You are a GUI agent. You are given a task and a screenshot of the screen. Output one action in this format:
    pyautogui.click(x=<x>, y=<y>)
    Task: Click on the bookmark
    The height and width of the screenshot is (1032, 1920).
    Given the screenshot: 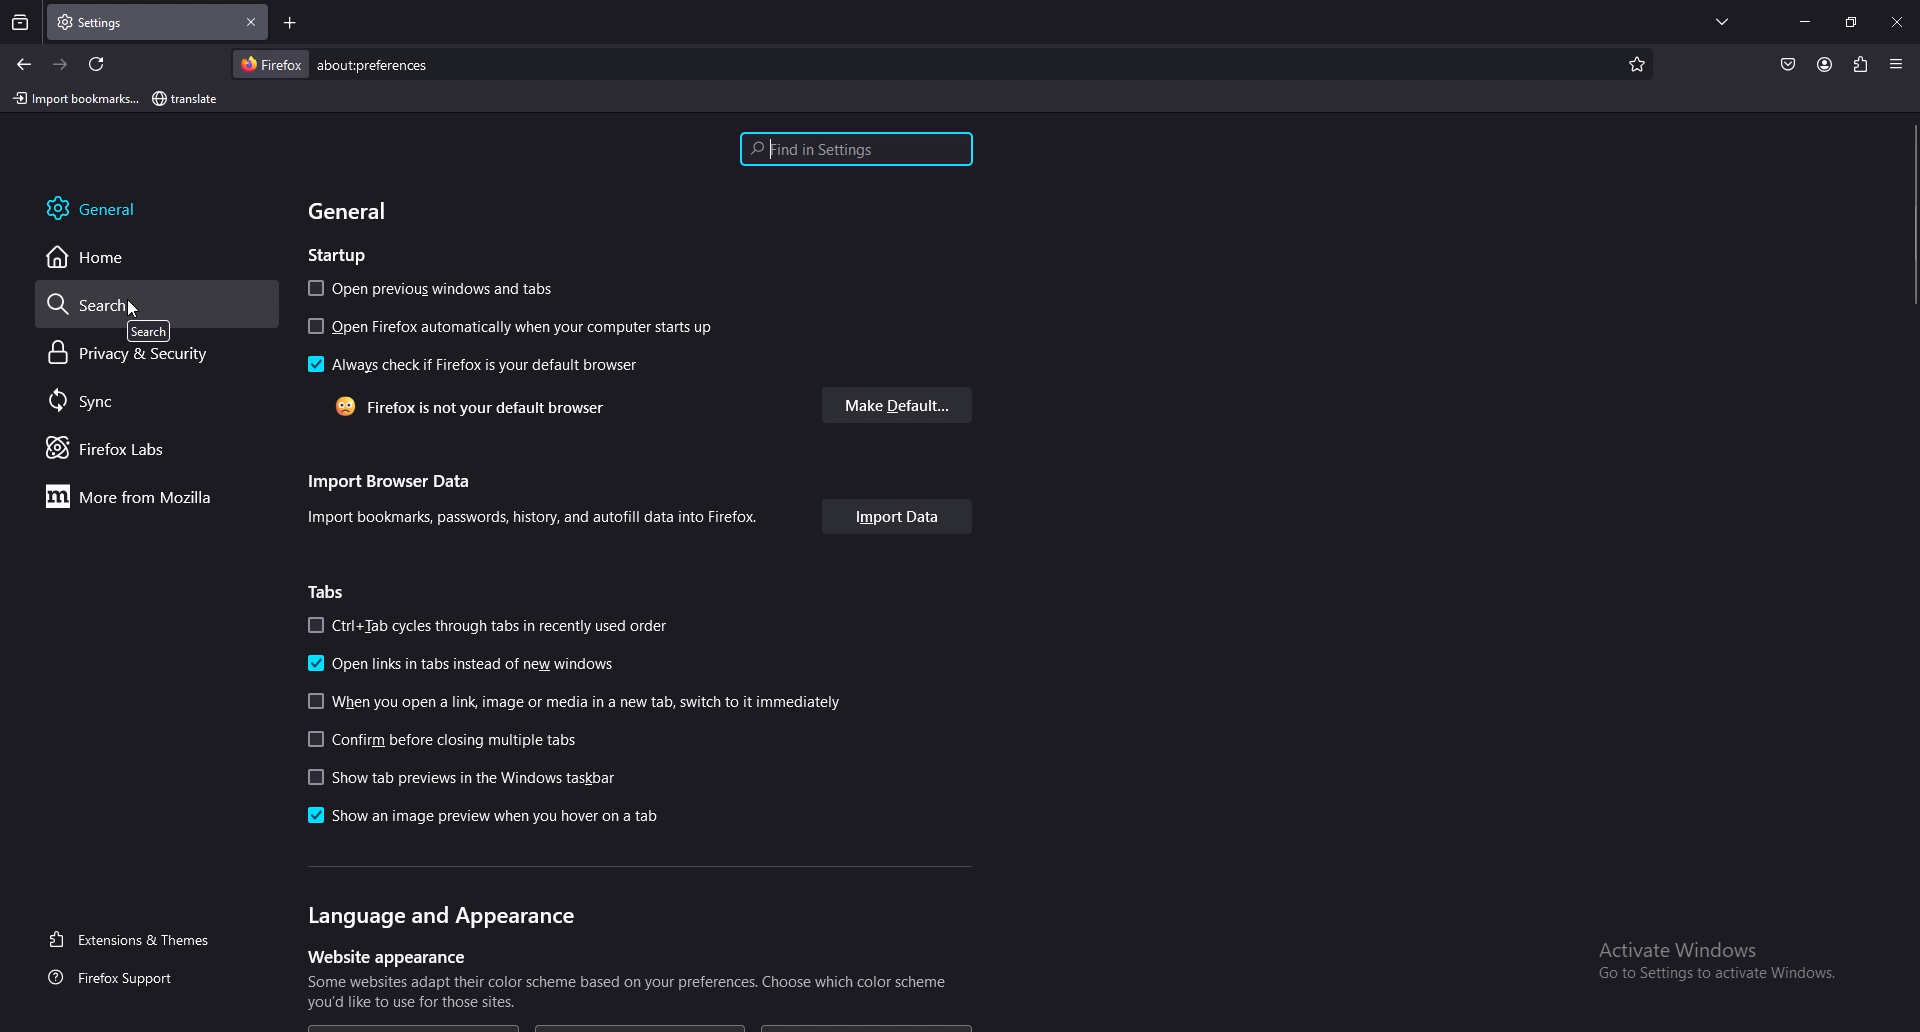 What is the action you would take?
    pyautogui.click(x=187, y=100)
    